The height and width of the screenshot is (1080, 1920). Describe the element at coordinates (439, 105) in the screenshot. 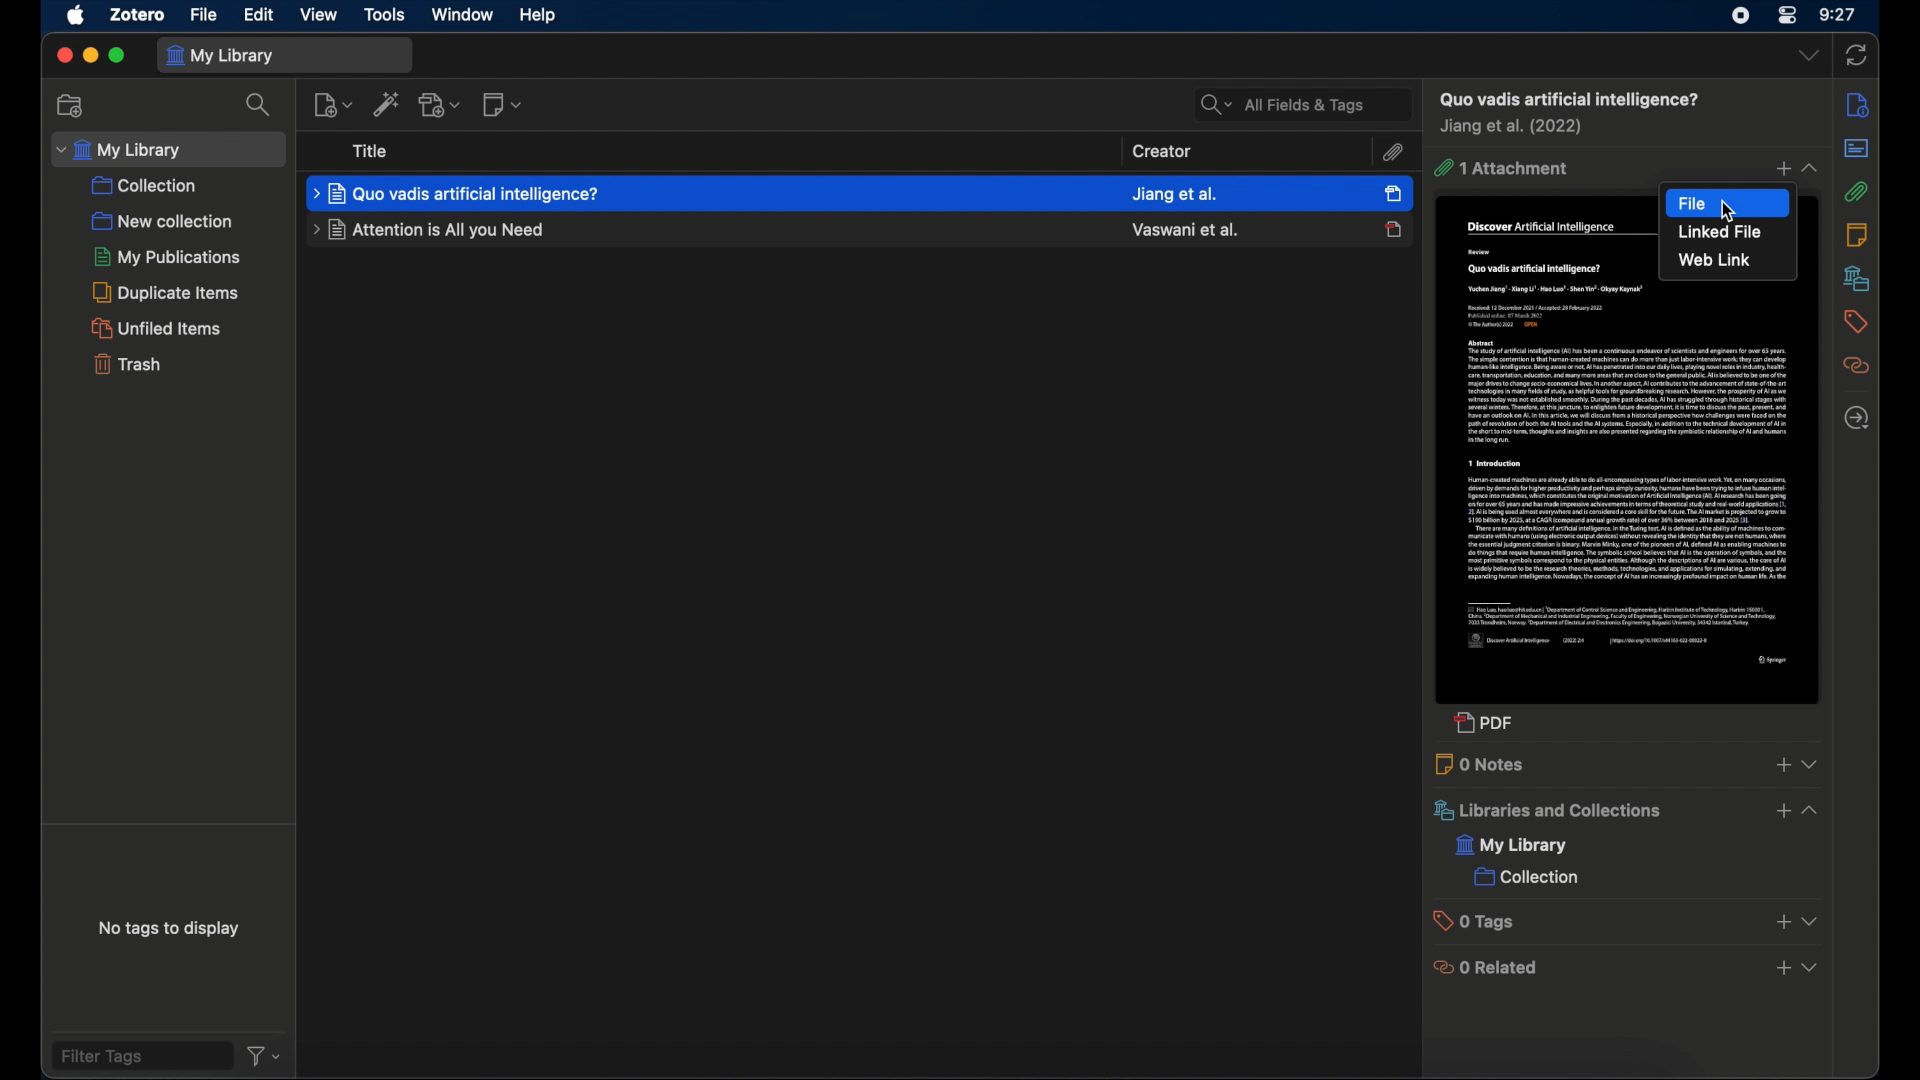

I see `add attachment` at that location.